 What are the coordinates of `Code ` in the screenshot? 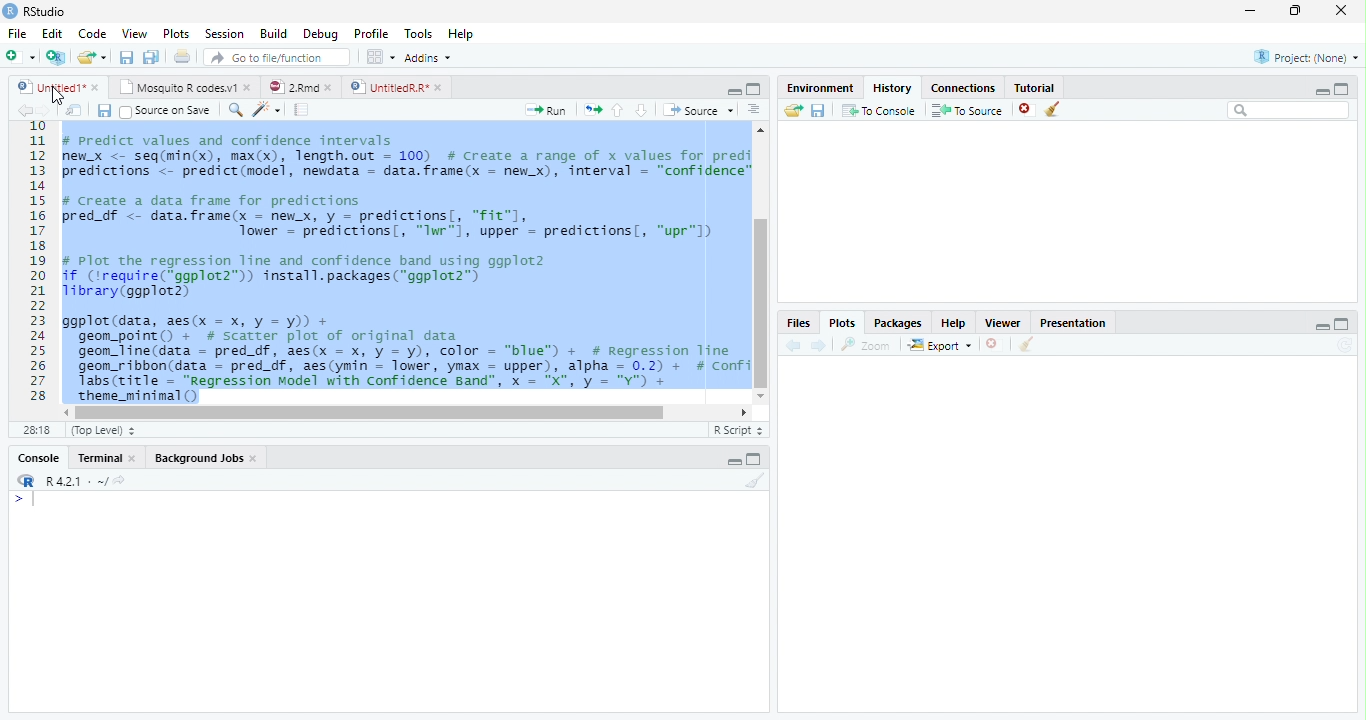 It's located at (268, 110).